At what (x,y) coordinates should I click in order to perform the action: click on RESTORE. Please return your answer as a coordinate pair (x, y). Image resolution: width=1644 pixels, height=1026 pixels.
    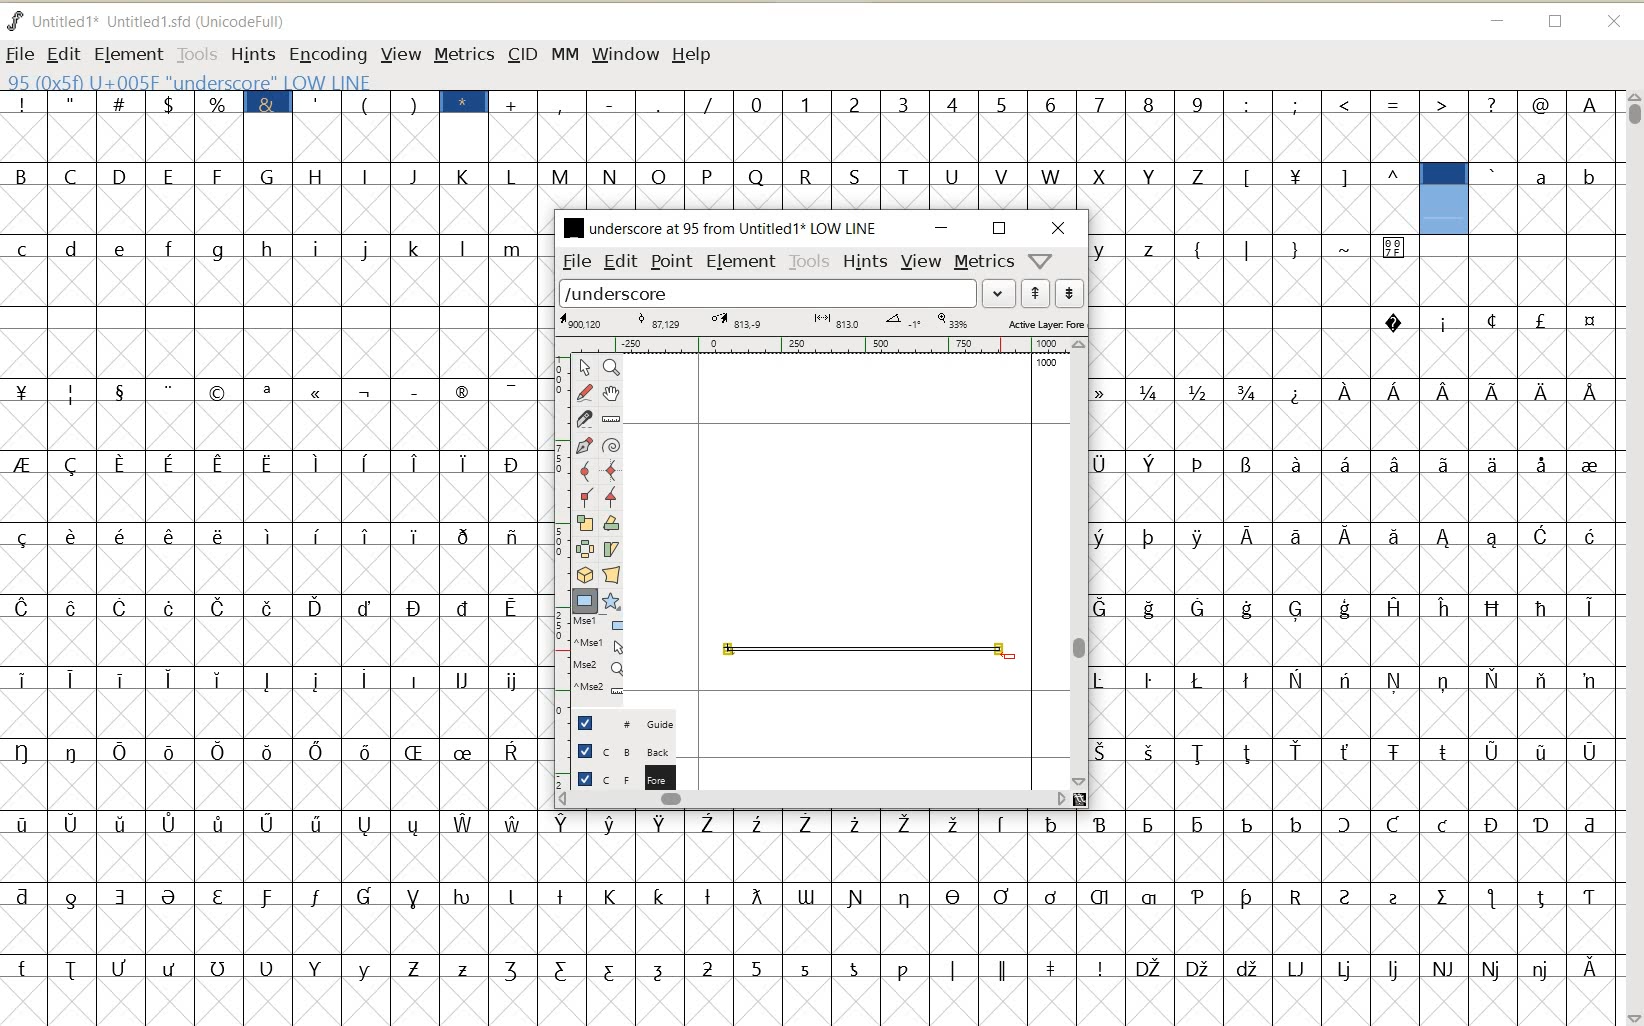
    Looking at the image, I should click on (1556, 23).